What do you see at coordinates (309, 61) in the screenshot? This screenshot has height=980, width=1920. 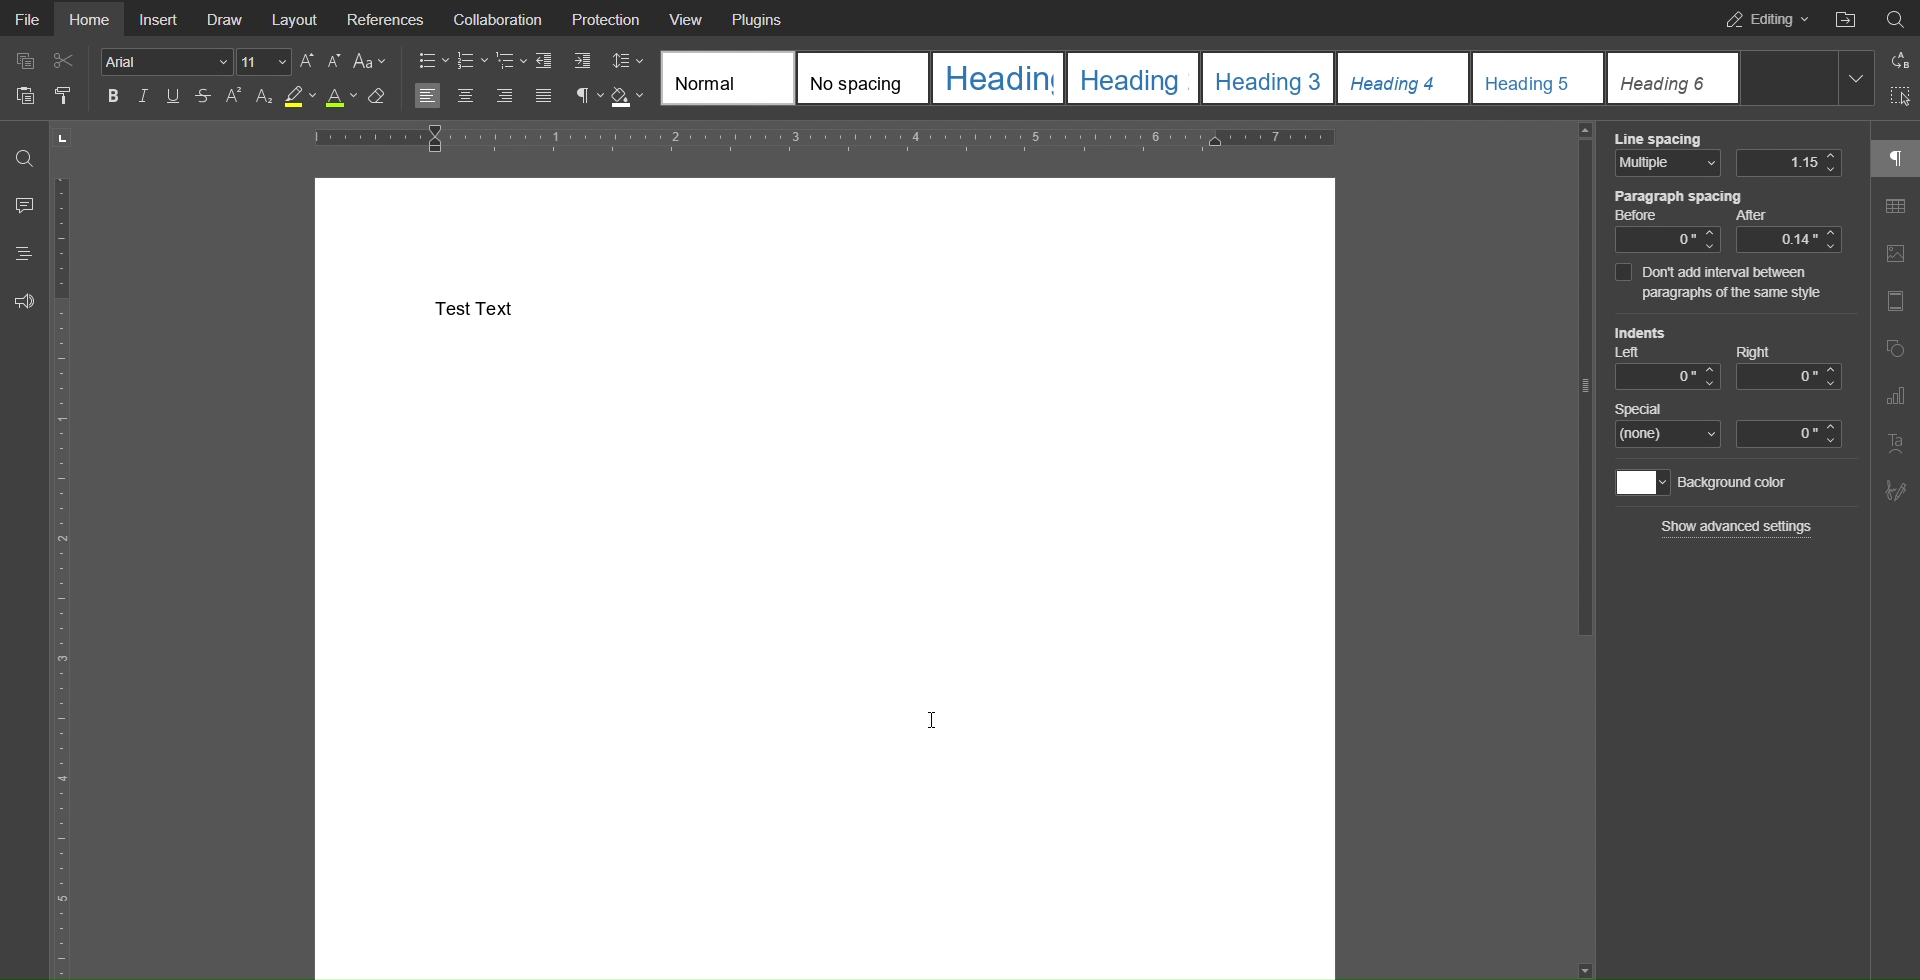 I see `Increase Size` at bounding box center [309, 61].